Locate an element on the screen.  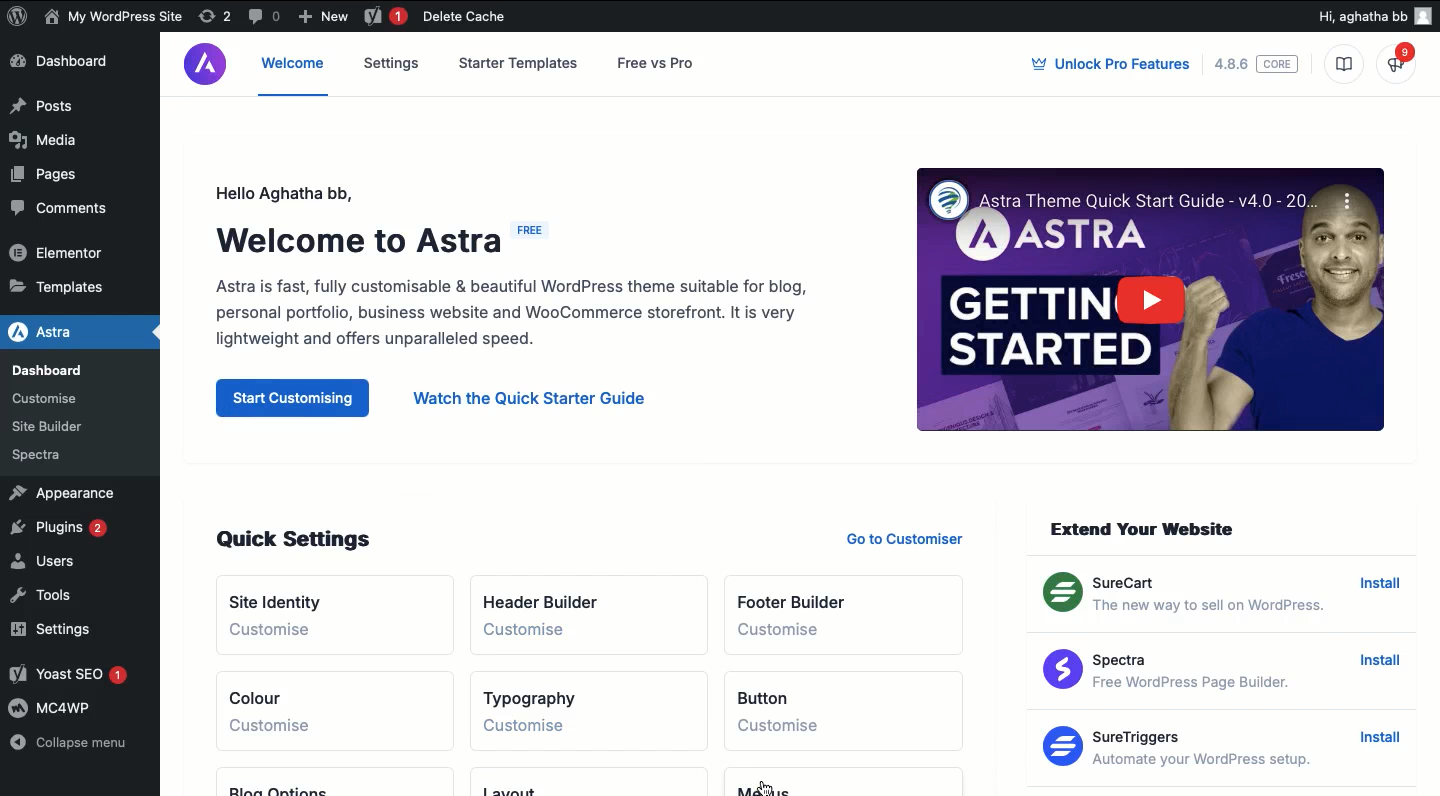
Astra is located at coordinates (206, 65).